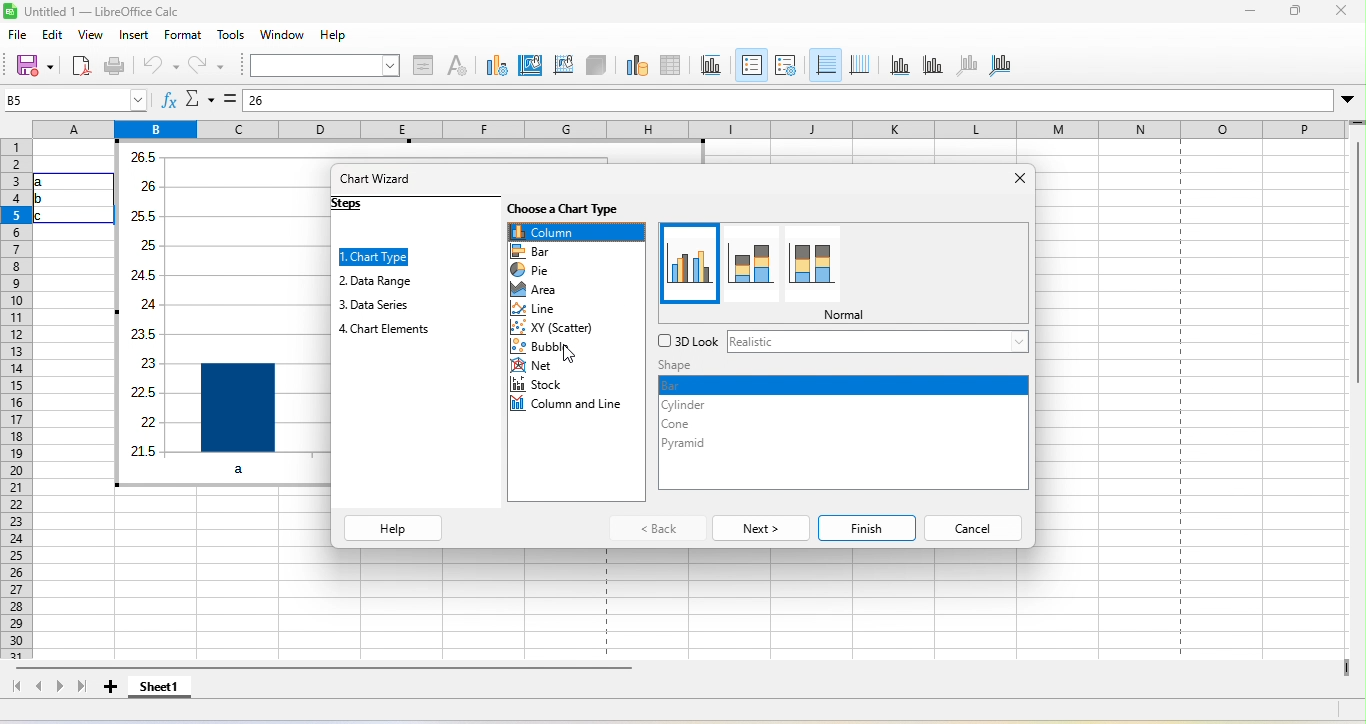  What do you see at coordinates (40, 688) in the screenshot?
I see `previous sheet` at bounding box center [40, 688].